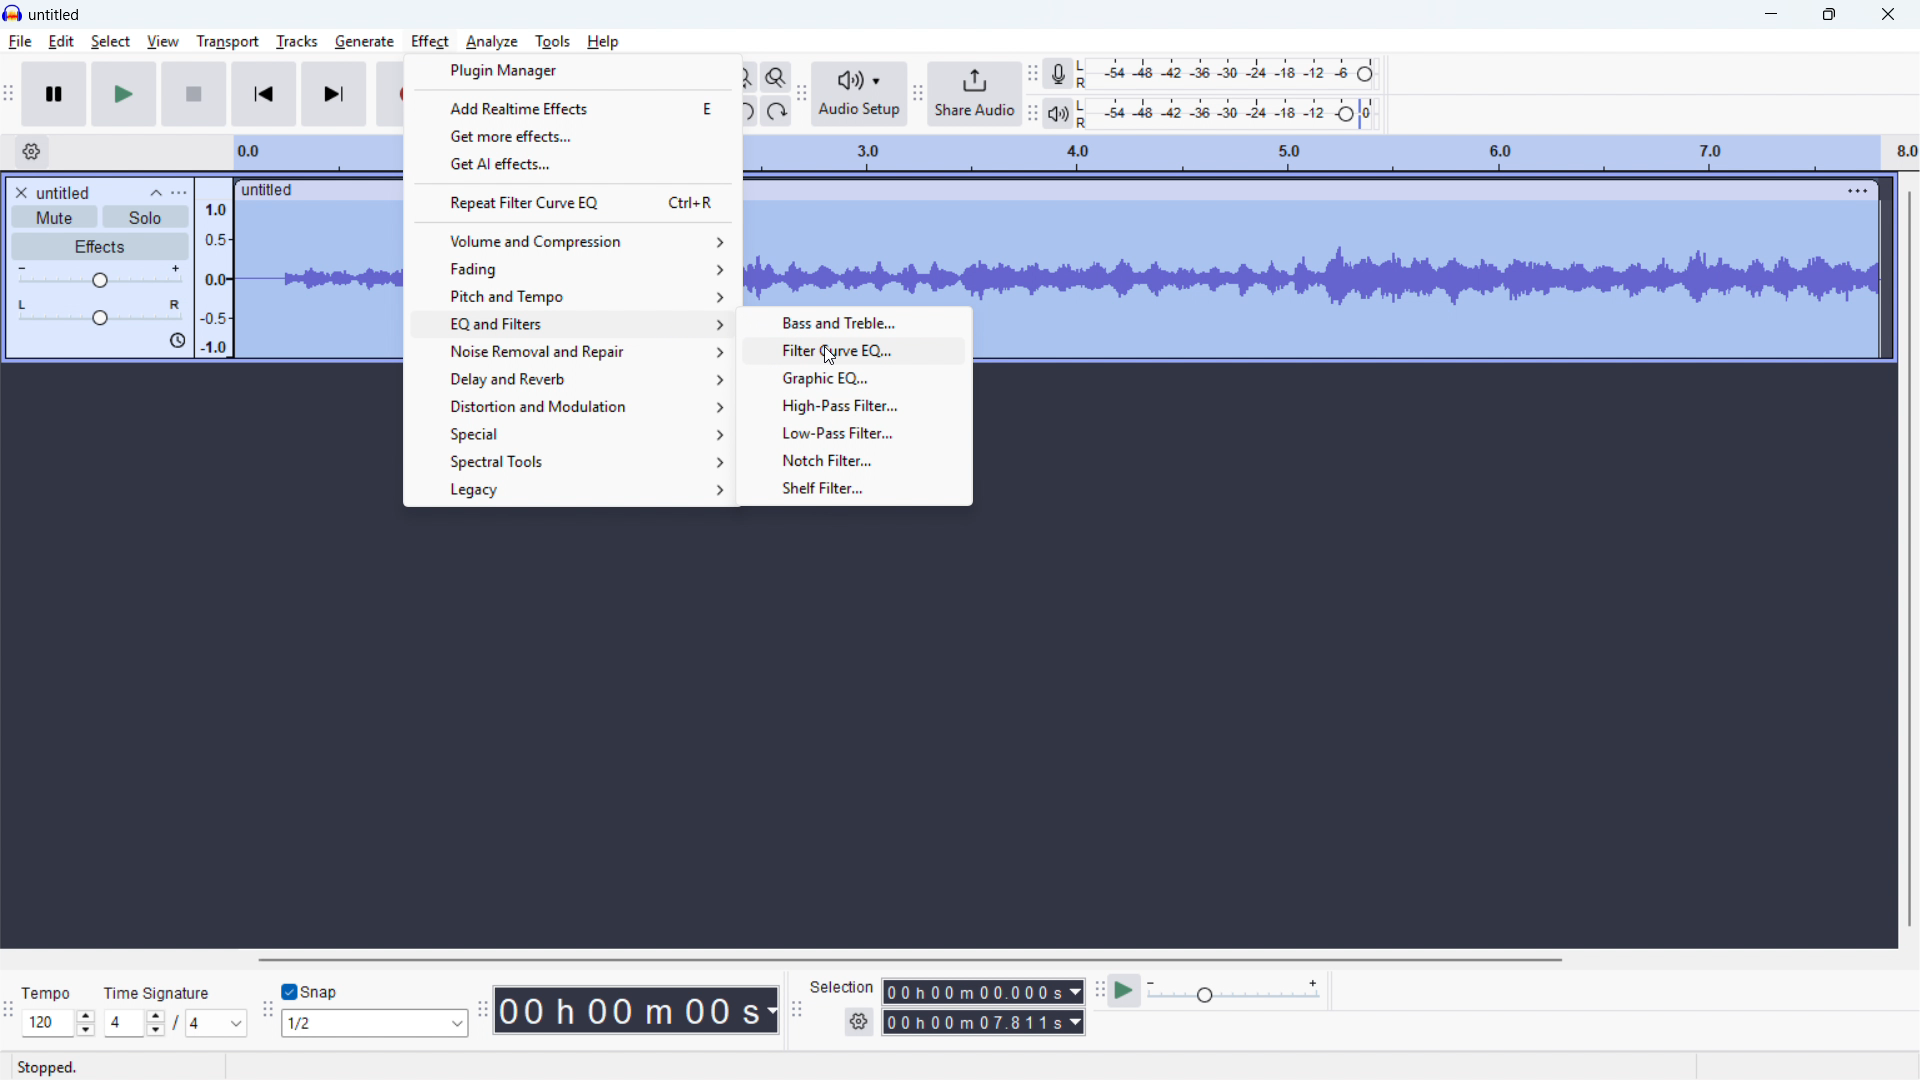 Image resolution: width=1920 pixels, height=1080 pixels. Describe the element at coordinates (1294, 189) in the screenshot. I see `Click to drag ` at that location.